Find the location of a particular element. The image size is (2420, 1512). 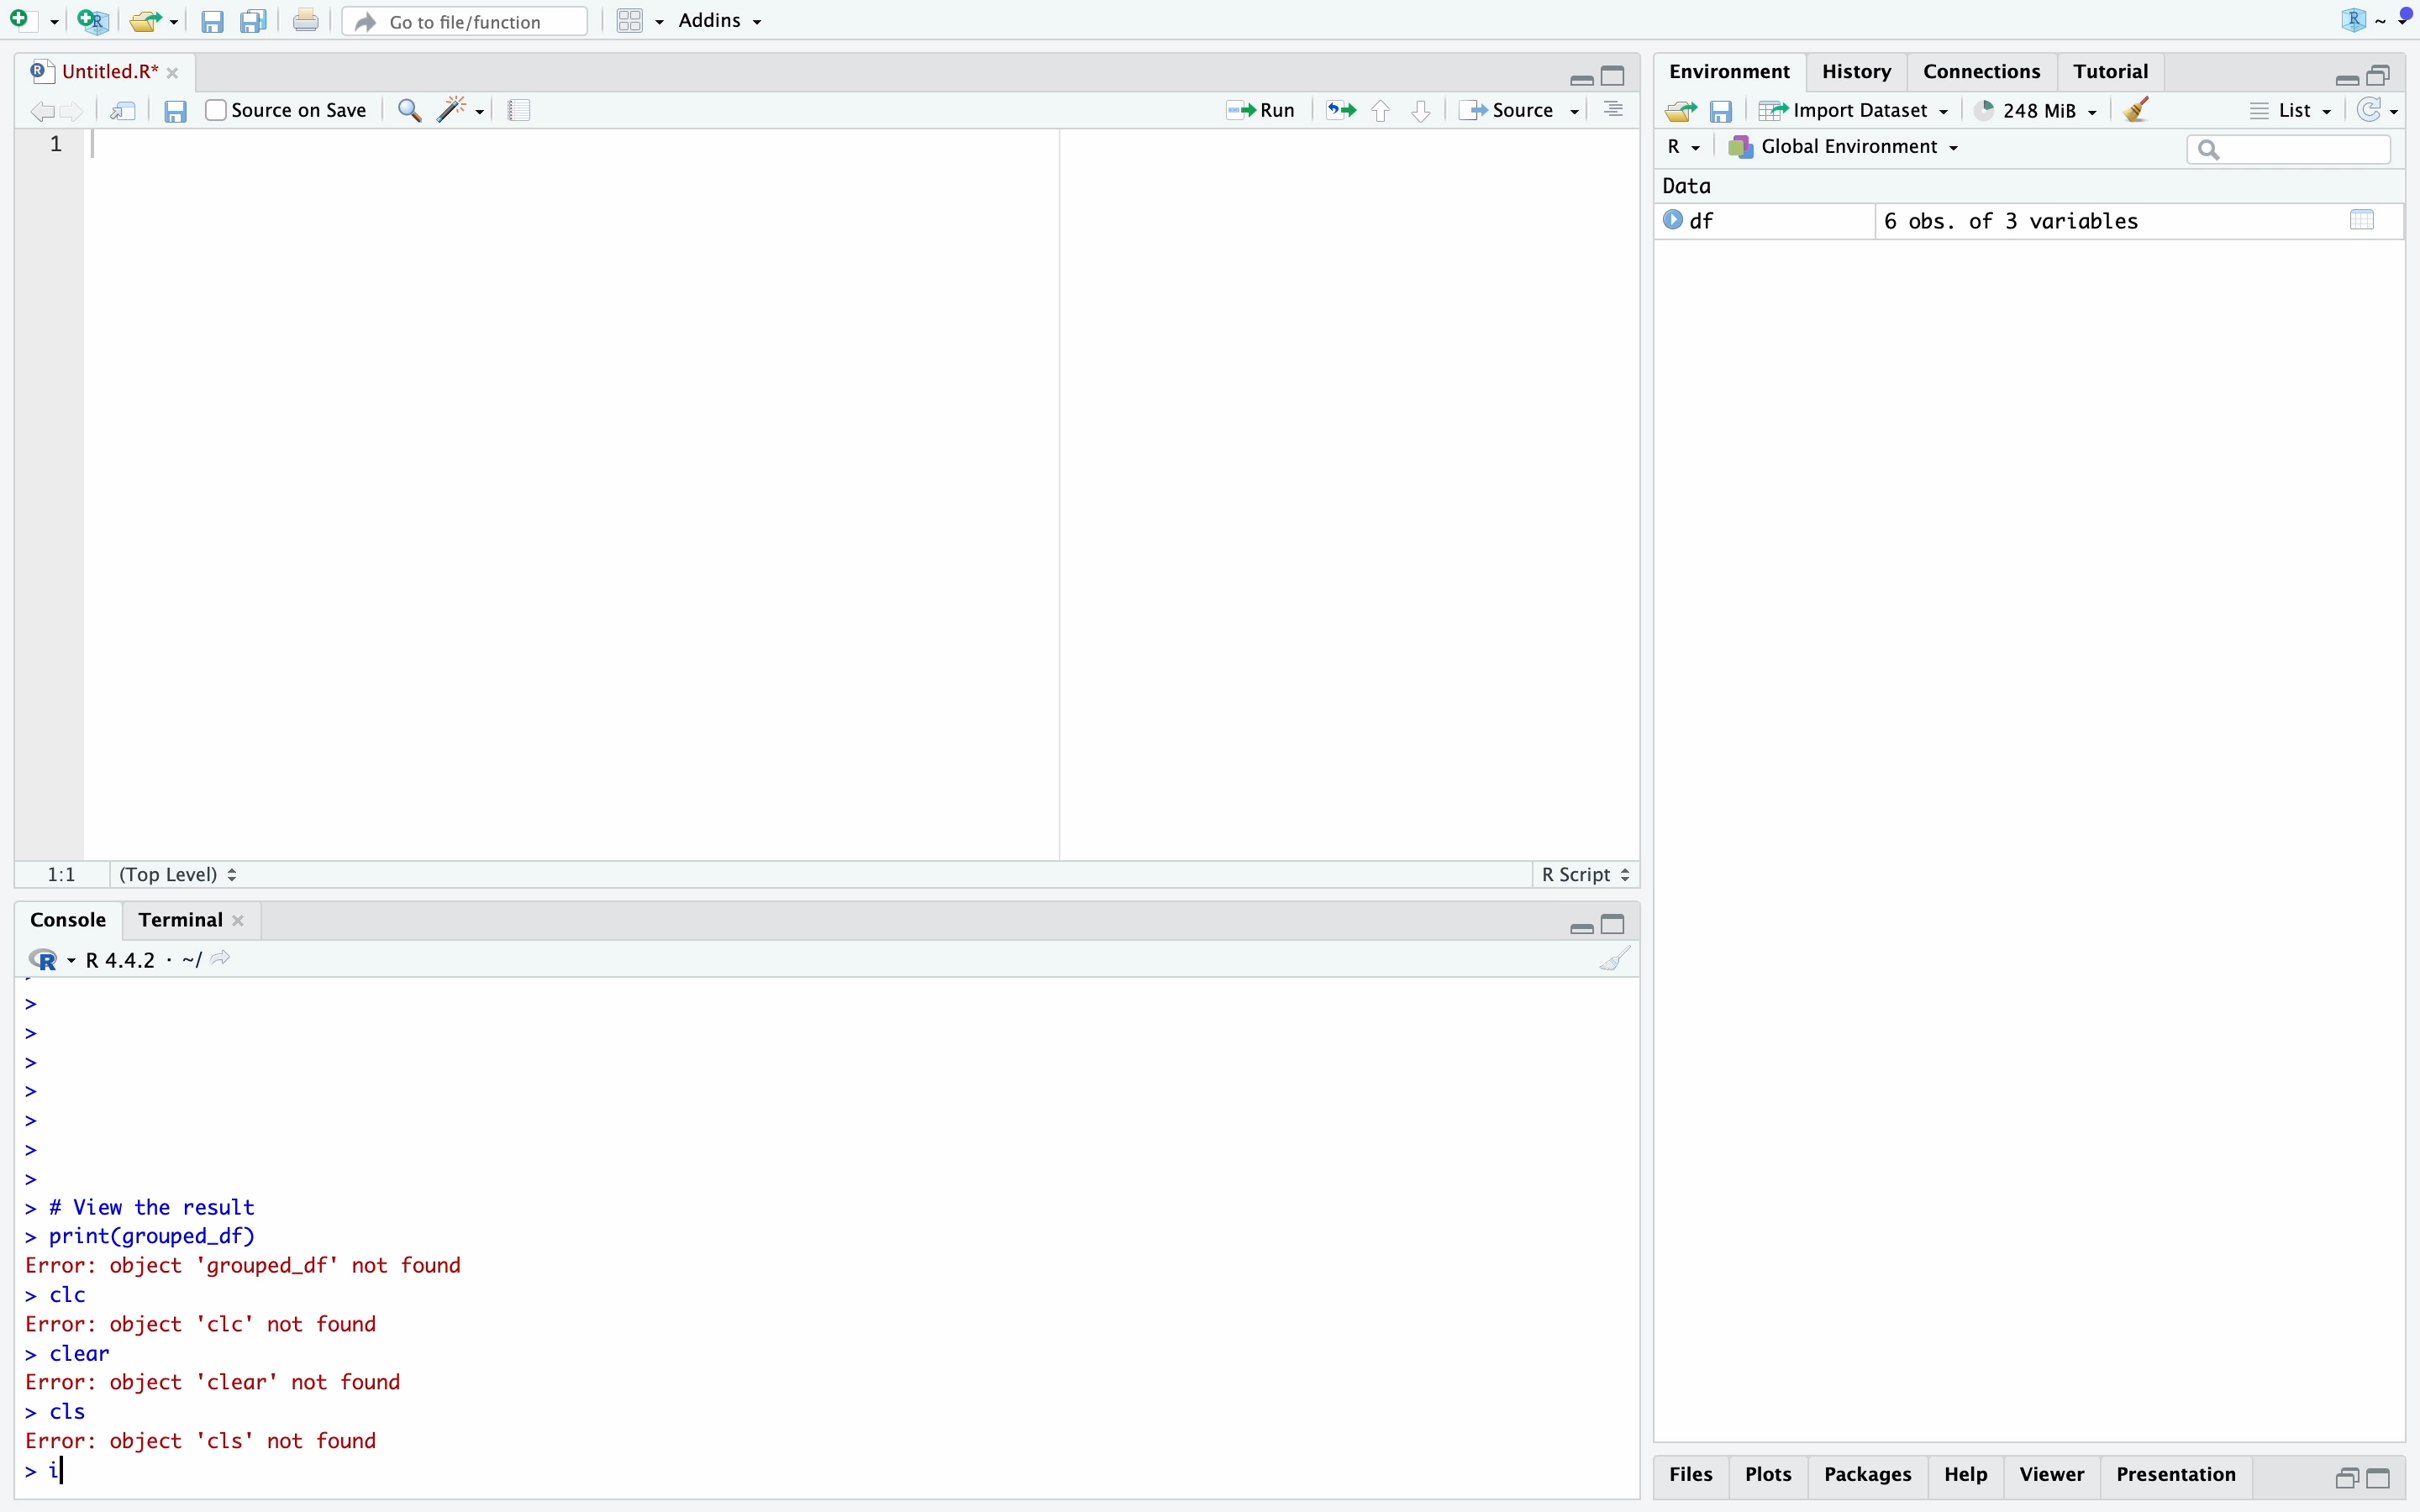

Data is located at coordinates (1702, 186).